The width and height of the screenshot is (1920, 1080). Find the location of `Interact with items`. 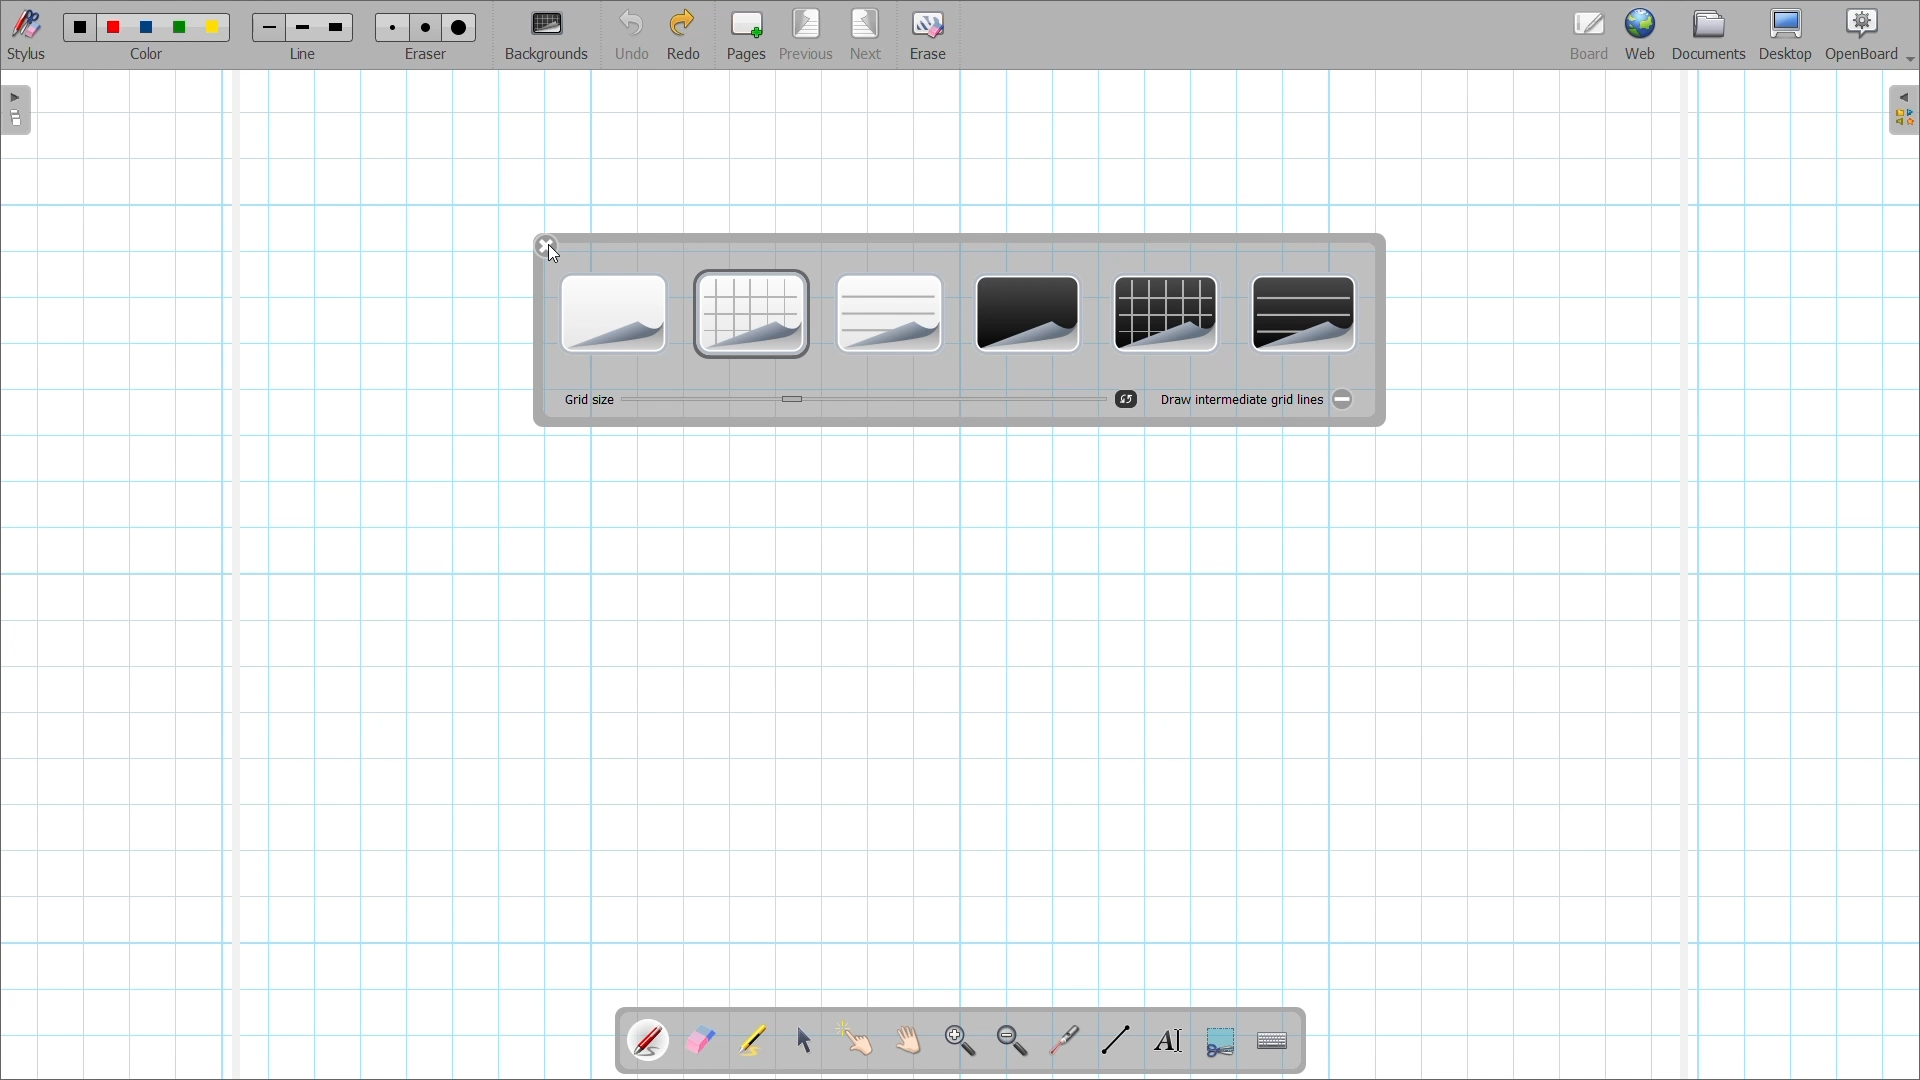

Interact with items is located at coordinates (854, 1038).